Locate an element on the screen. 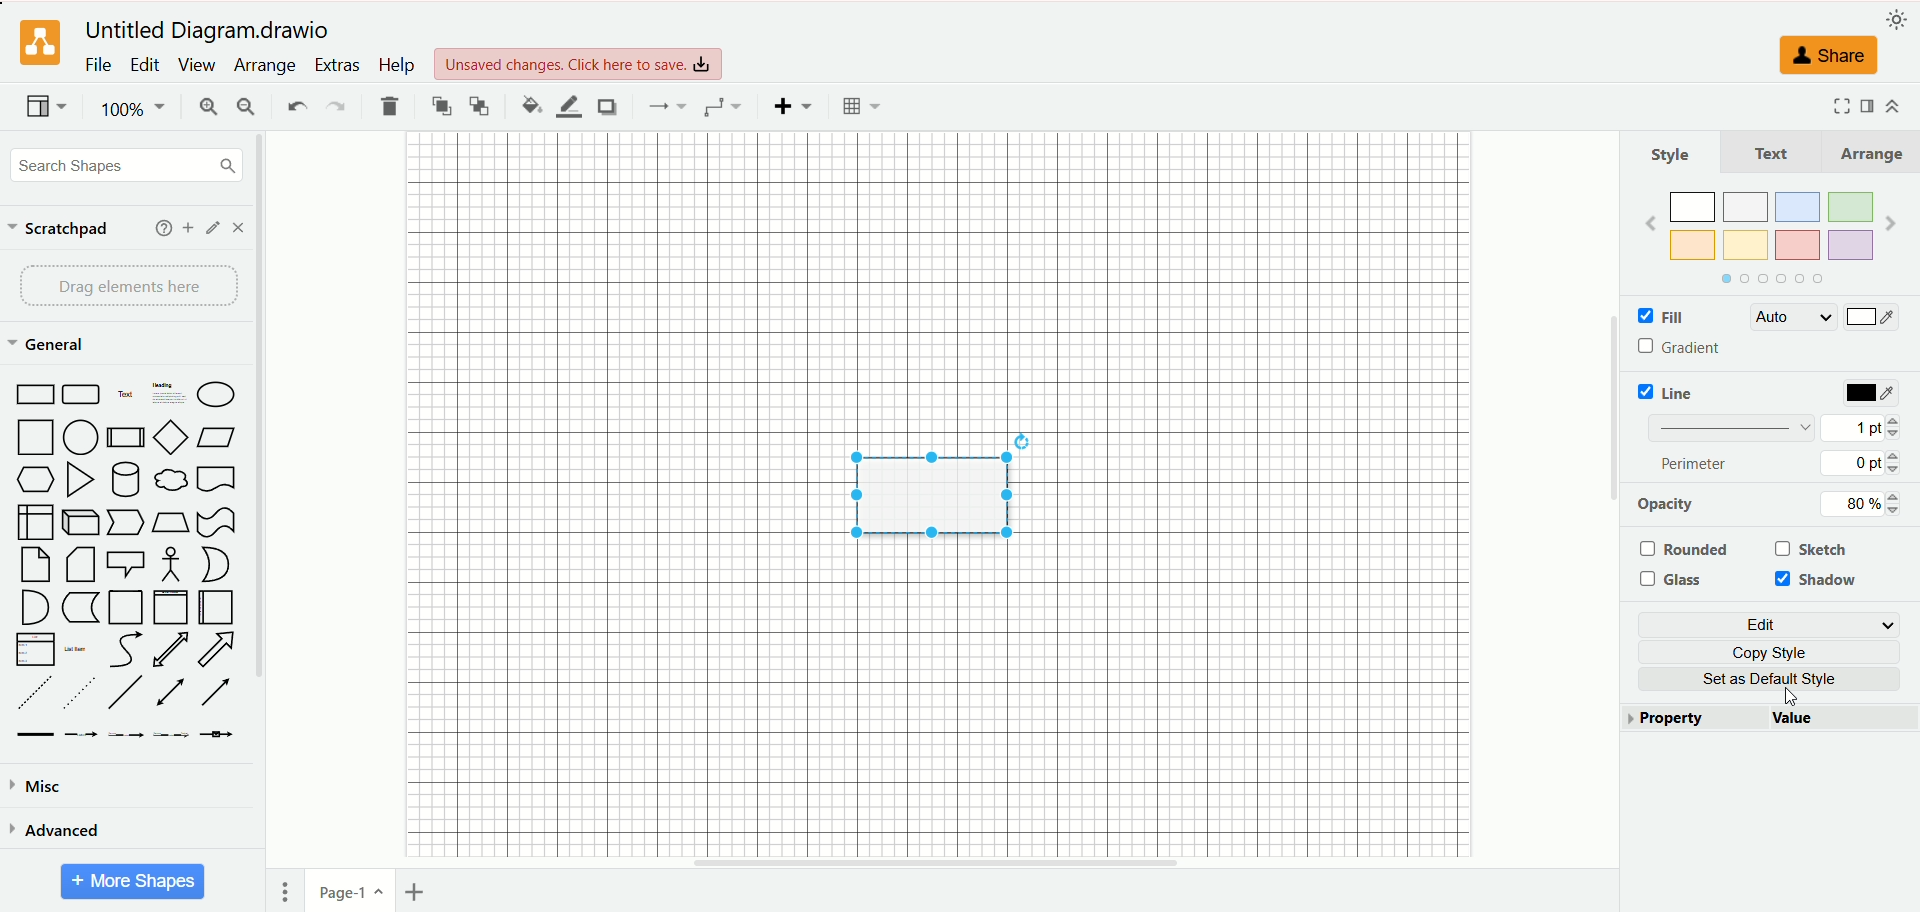 This screenshot has height=912, width=1920. auto is located at coordinates (1791, 317).